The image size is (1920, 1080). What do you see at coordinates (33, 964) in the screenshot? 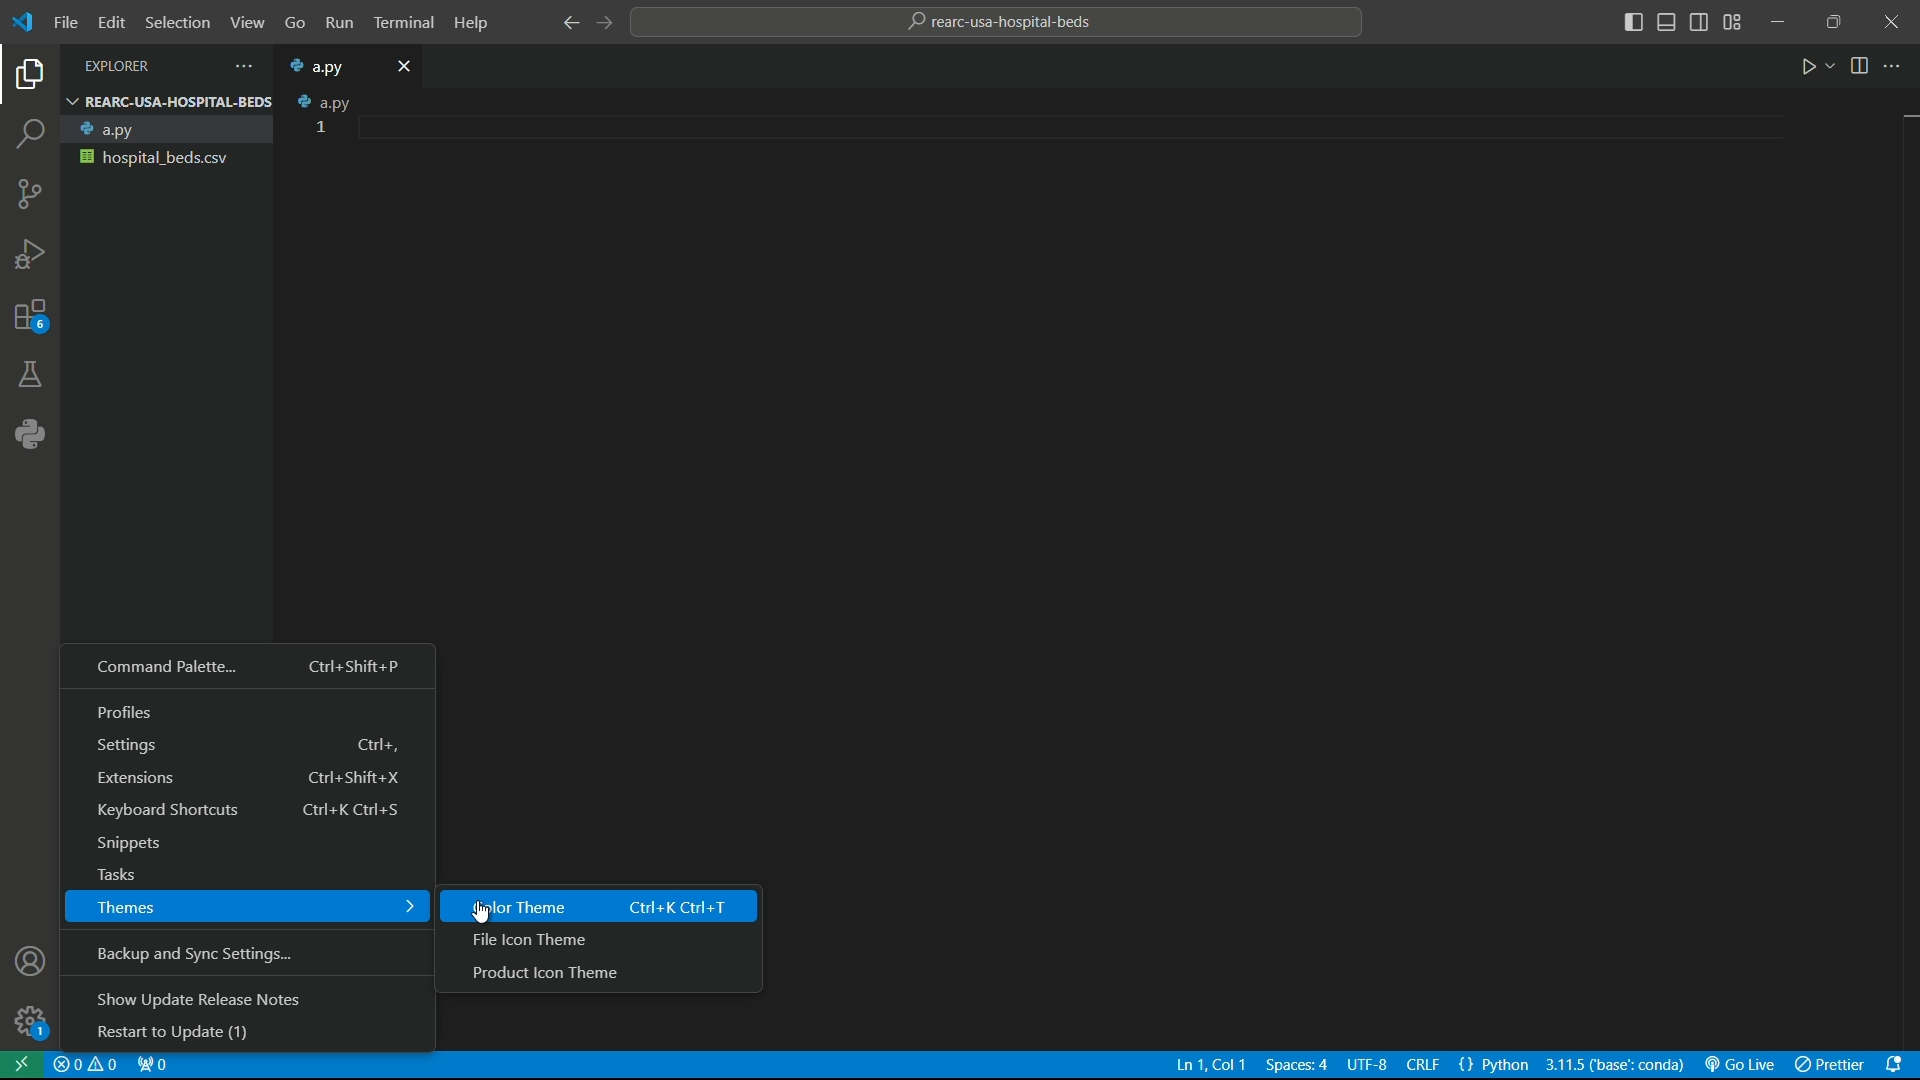
I see `account` at bounding box center [33, 964].